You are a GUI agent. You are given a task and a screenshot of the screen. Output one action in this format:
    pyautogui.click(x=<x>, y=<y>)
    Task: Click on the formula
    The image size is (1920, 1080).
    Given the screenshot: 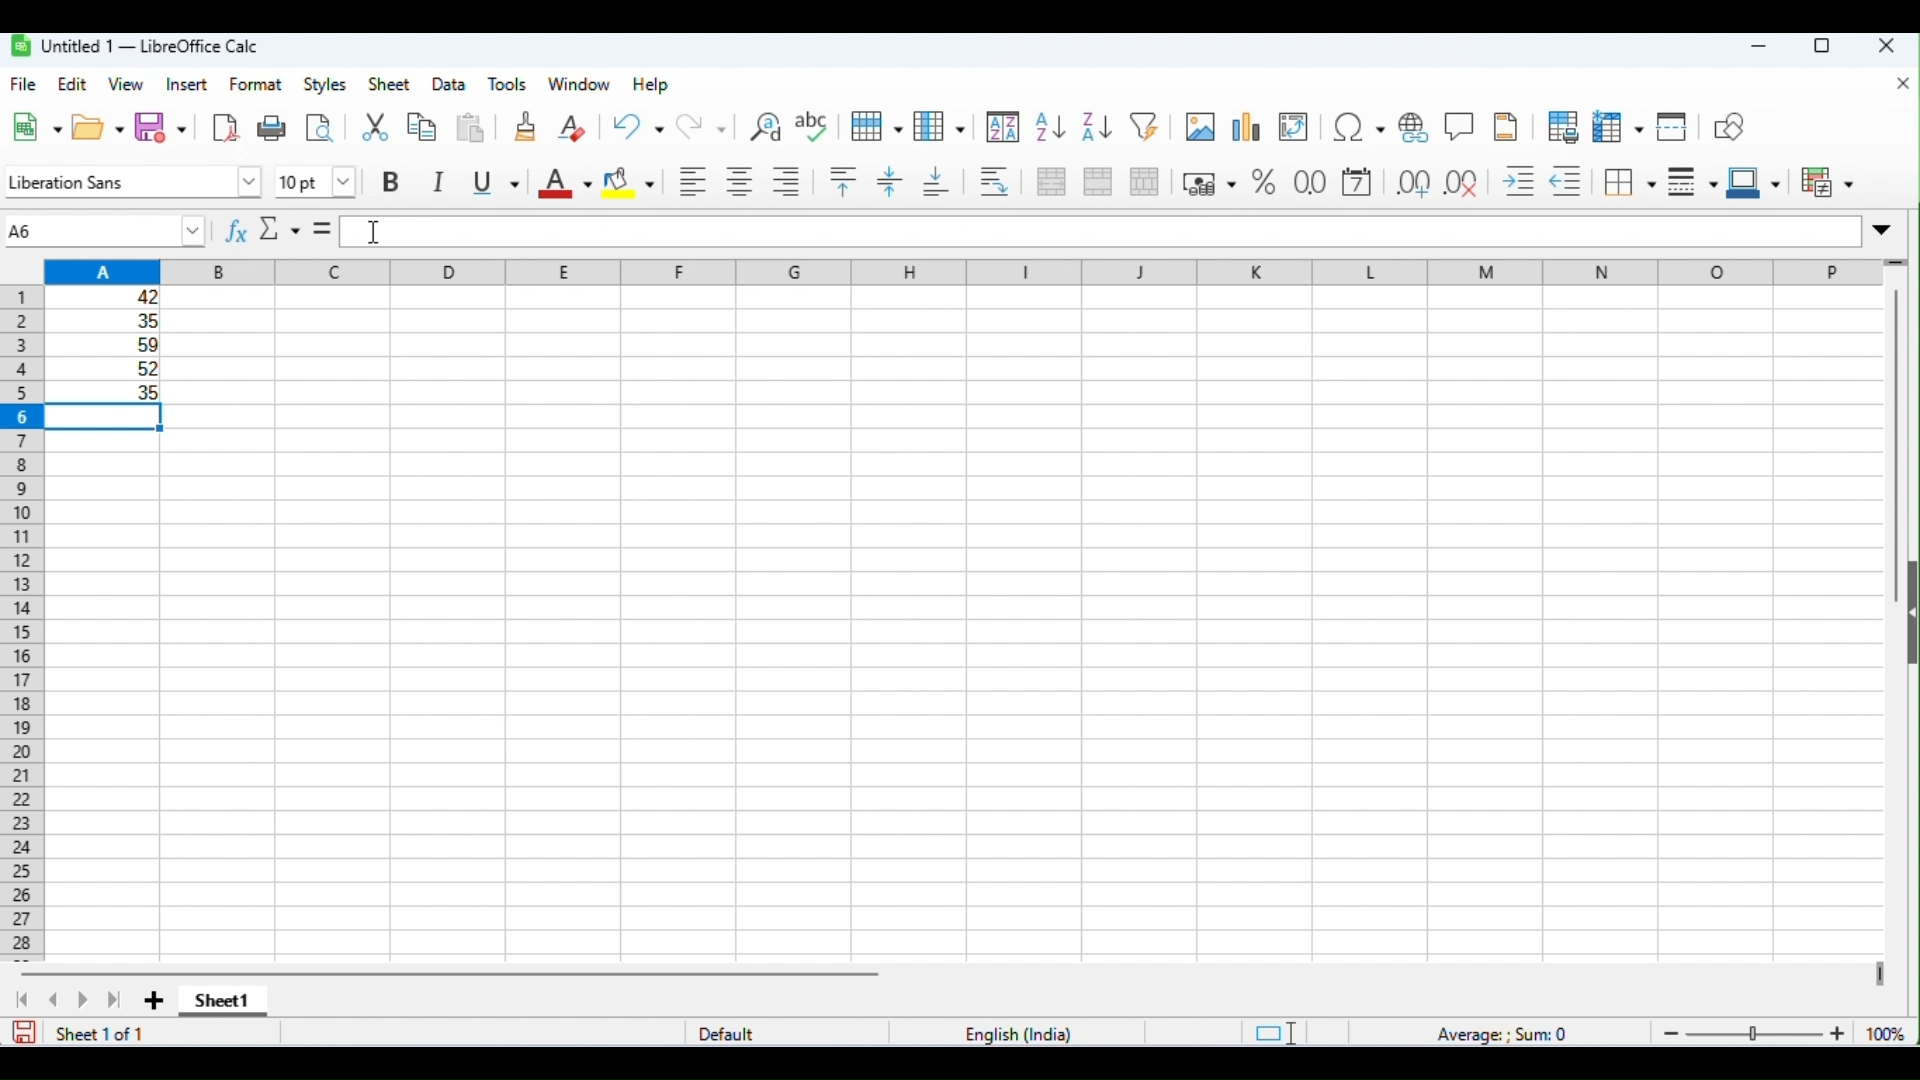 What is the action you would take?
    pyautogui.click(x=1505, y=1031)
    